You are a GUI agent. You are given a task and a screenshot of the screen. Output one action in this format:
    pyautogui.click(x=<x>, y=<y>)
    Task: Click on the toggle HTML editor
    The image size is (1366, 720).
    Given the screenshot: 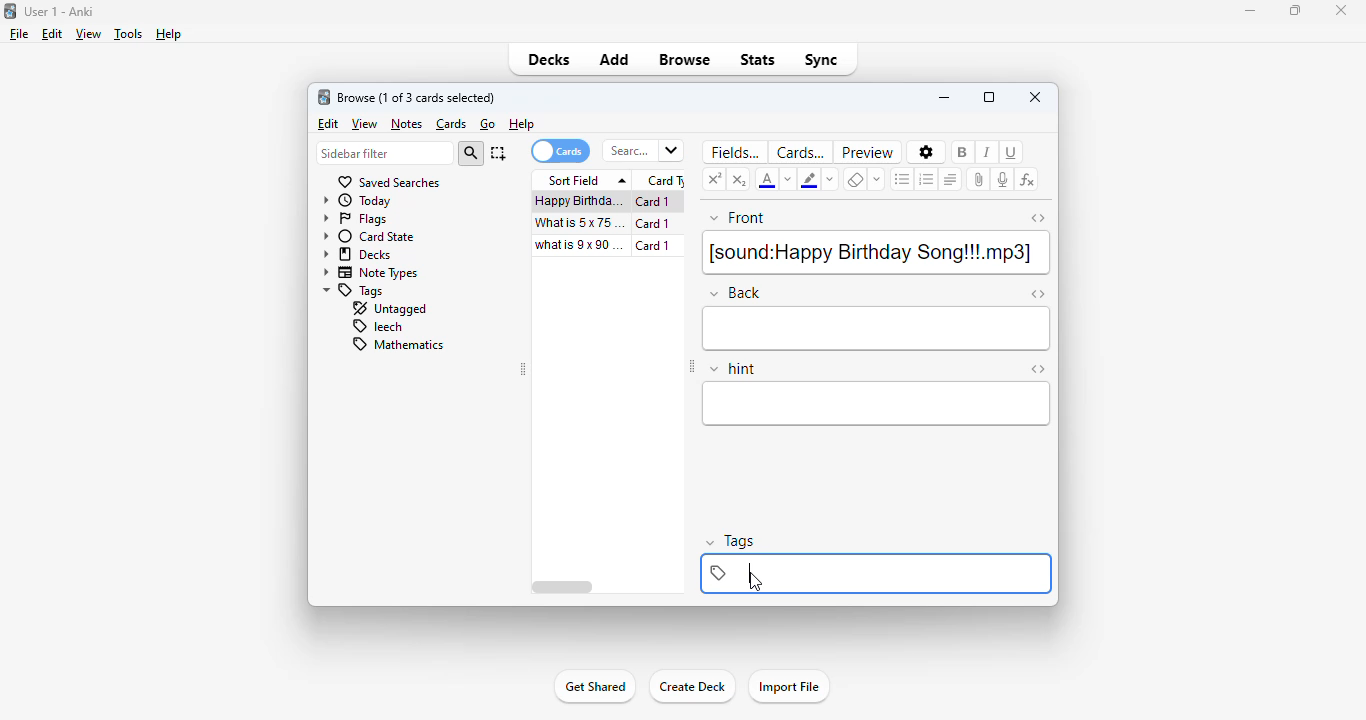 What is the action you would take?
    pyautogui.click(x=1037, y=369)
    